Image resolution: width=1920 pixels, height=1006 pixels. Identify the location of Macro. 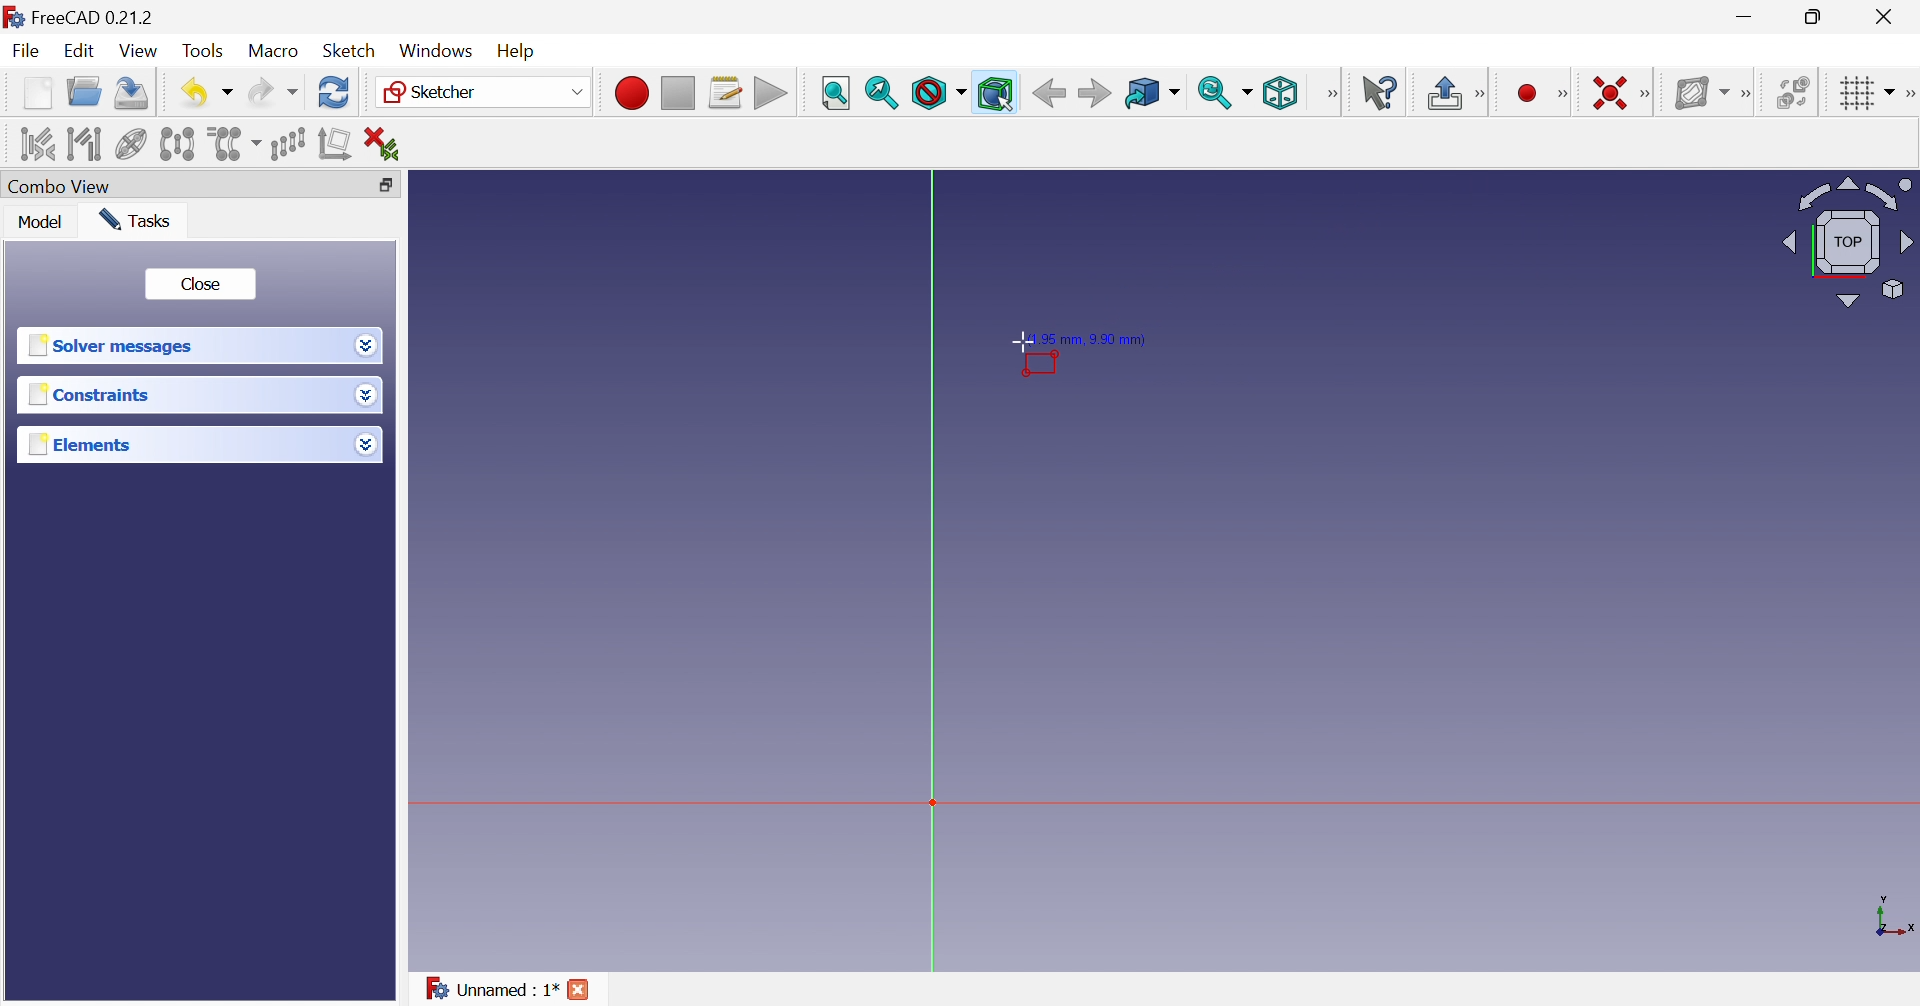
(271, 51).